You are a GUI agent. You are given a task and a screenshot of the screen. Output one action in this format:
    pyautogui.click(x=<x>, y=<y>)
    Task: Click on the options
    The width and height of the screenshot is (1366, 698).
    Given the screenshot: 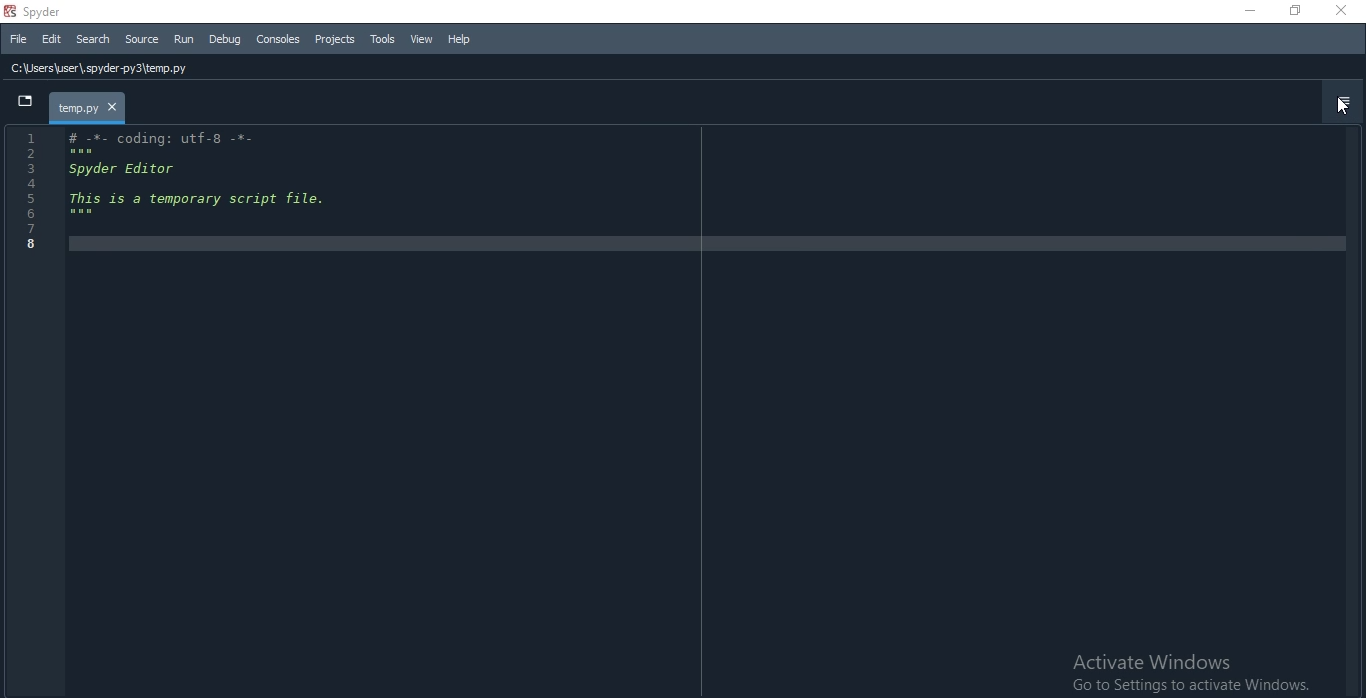 What is the action you would take?
    pyautogui.click(x=1340, y=105)
    